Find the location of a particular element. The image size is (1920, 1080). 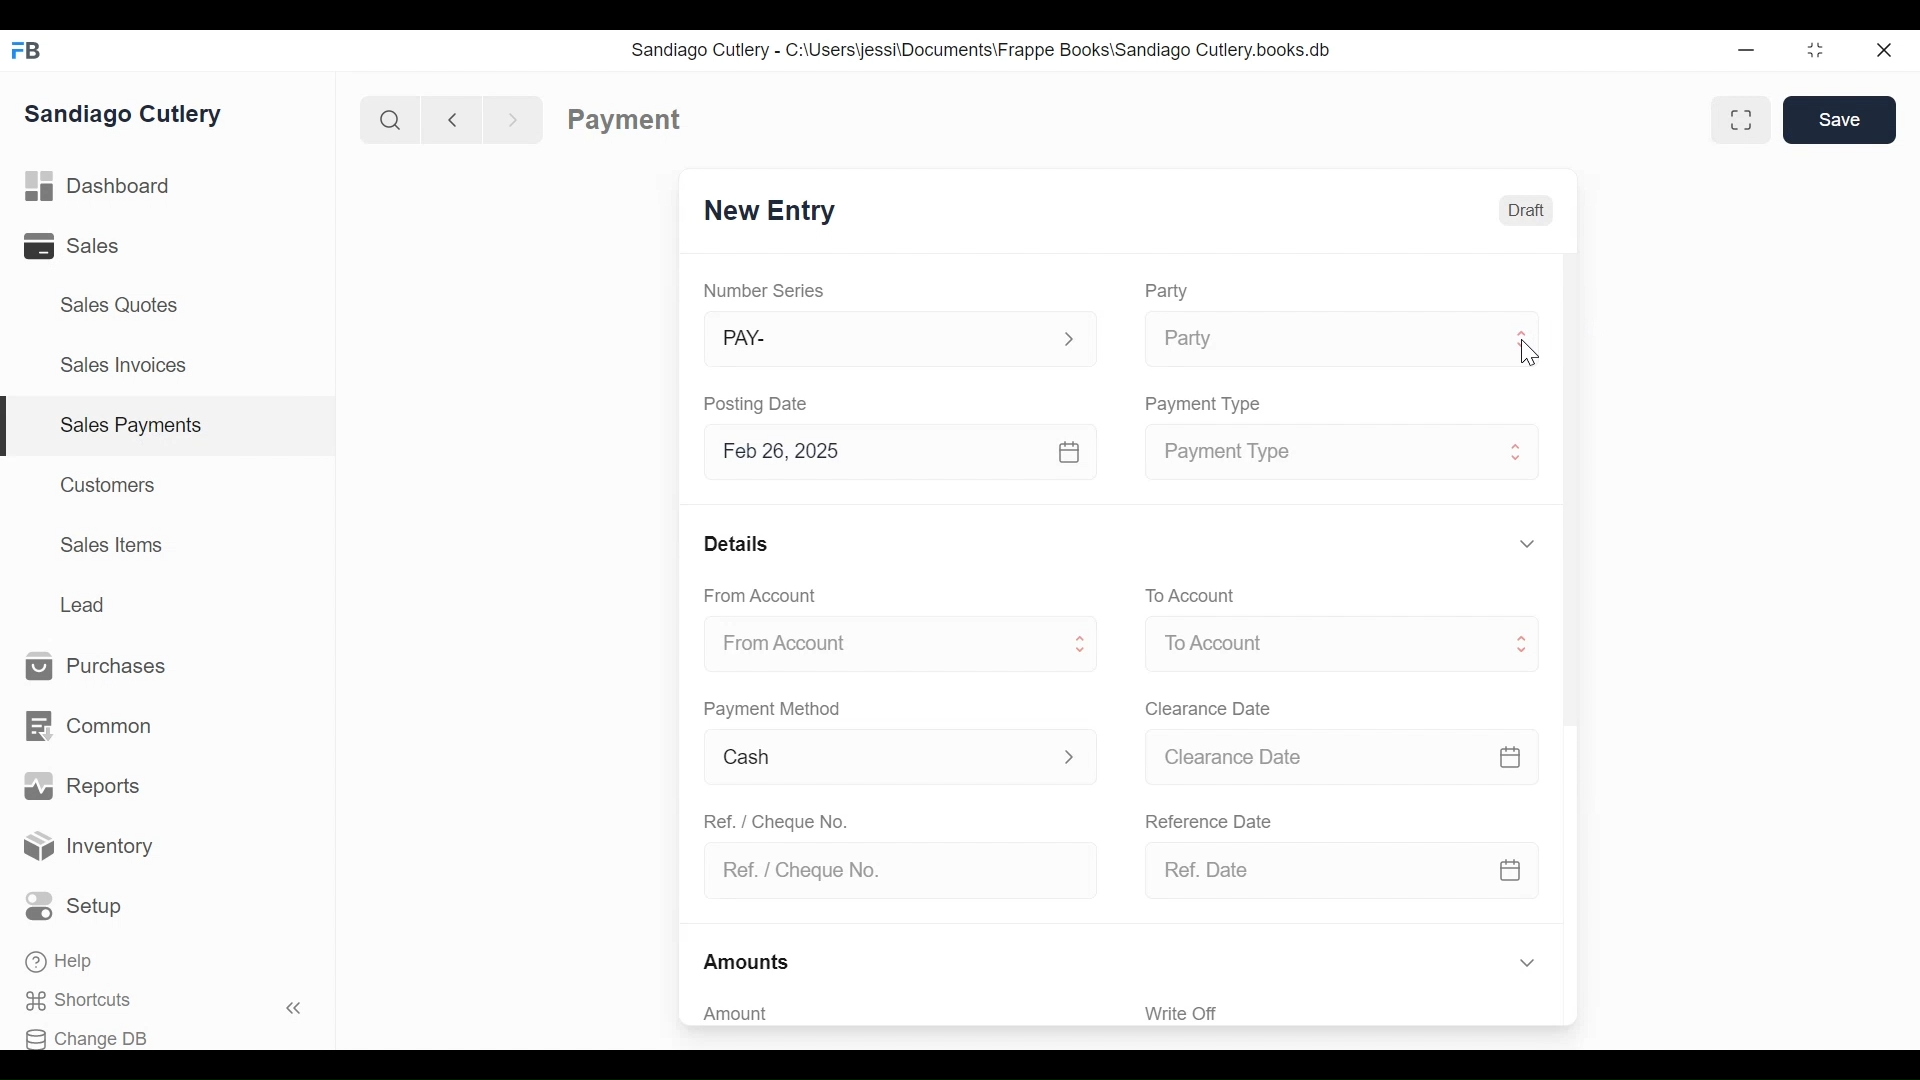

To Account is located at coordinates (1317, 644).